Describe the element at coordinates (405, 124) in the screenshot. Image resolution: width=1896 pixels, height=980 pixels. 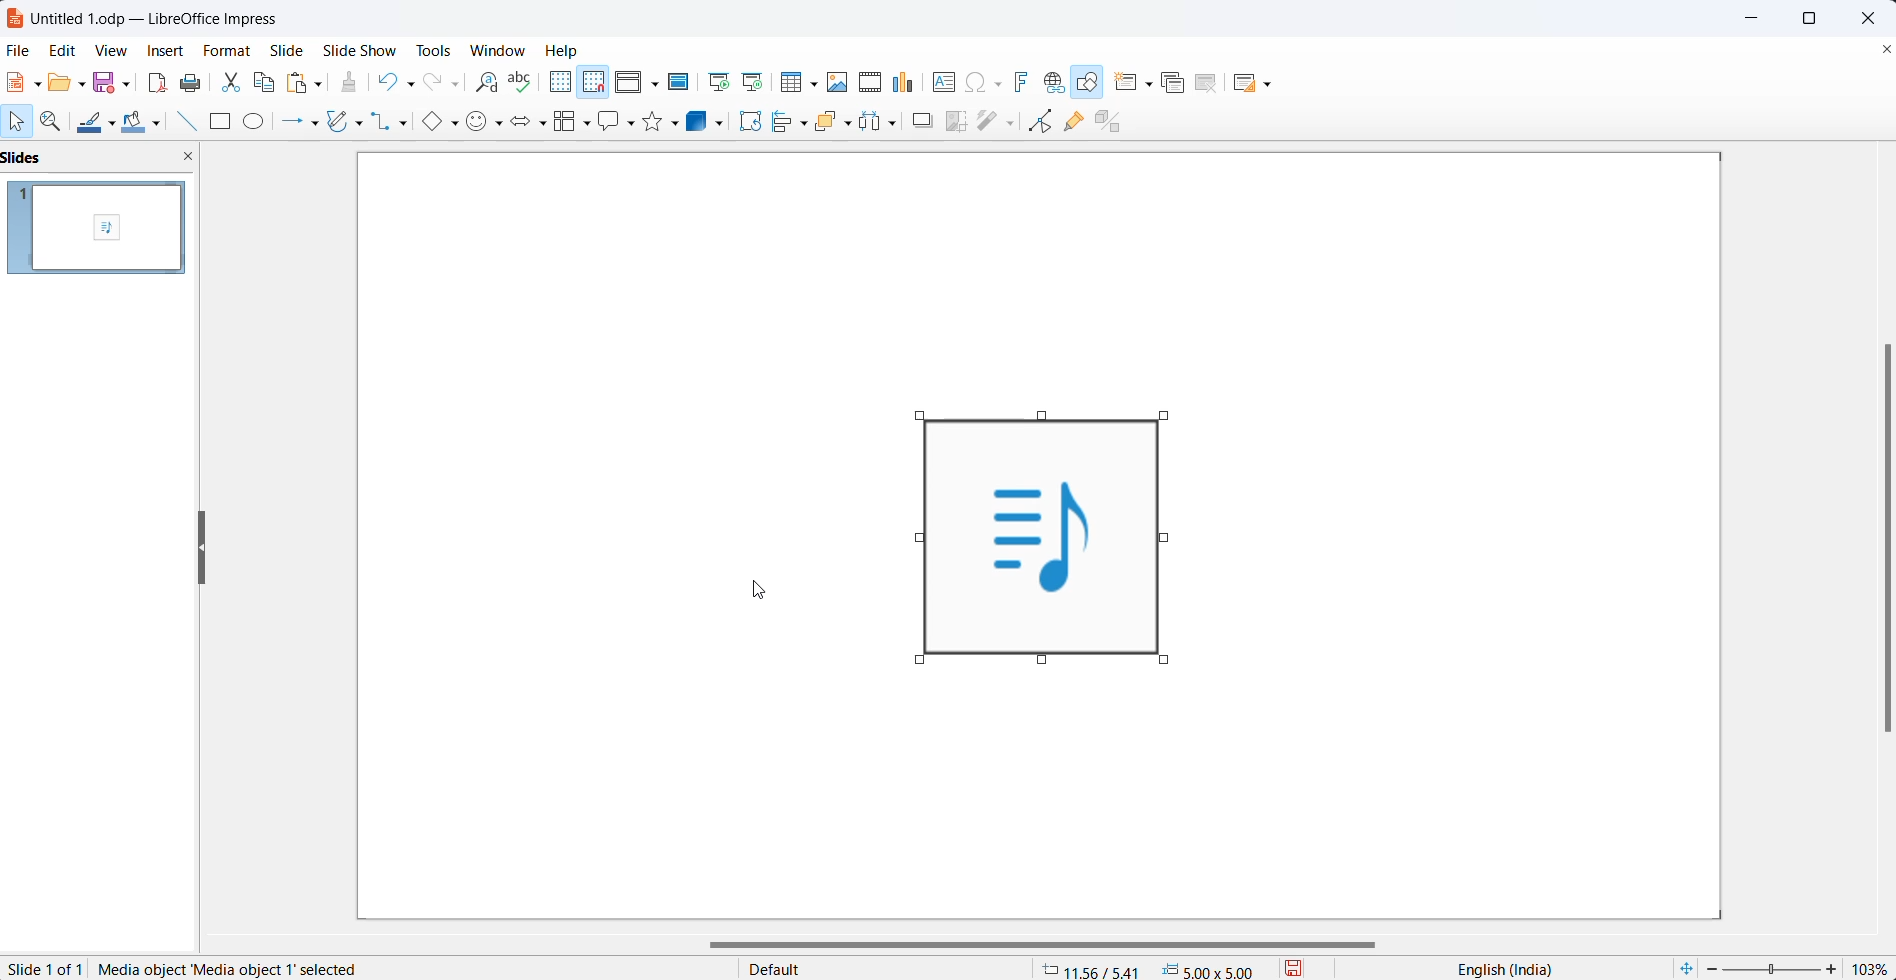
I see `connectors options` at that location.